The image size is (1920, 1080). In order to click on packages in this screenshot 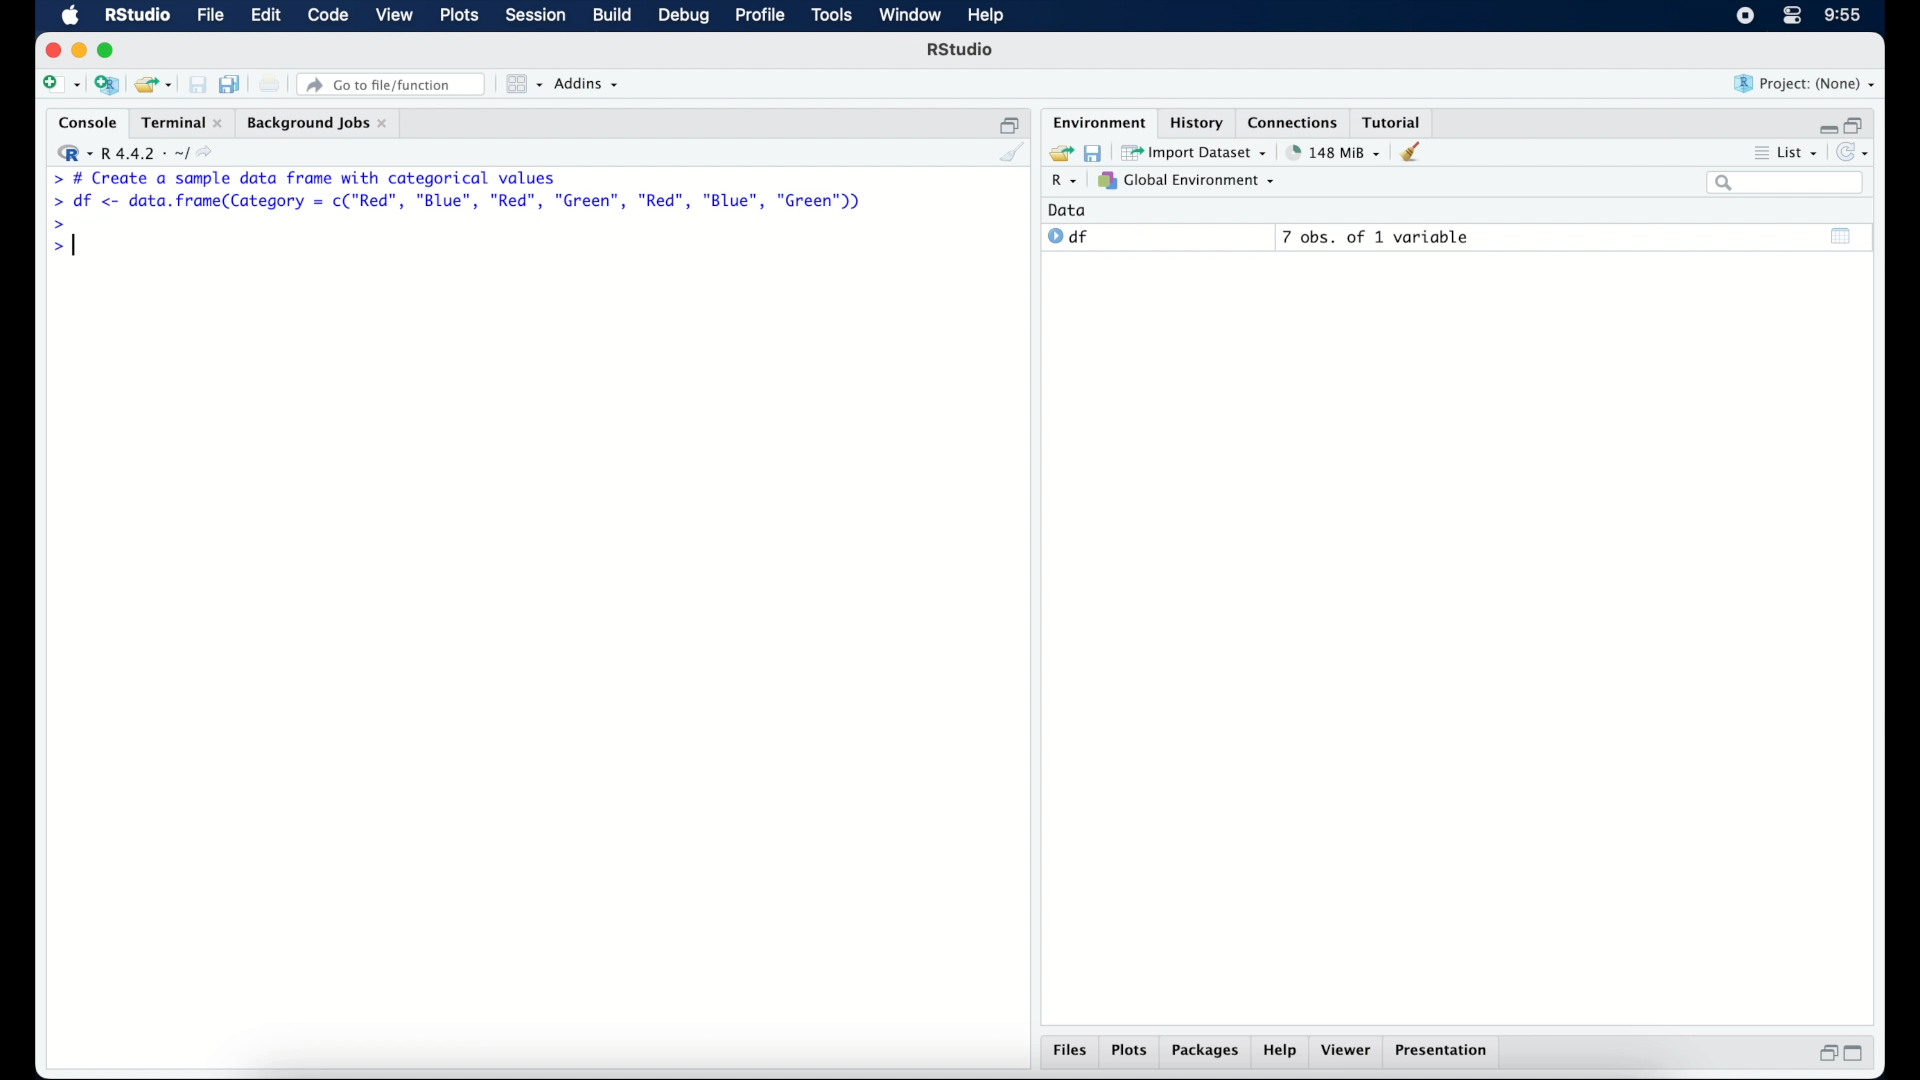, I will do `click(1207, 1053)`.